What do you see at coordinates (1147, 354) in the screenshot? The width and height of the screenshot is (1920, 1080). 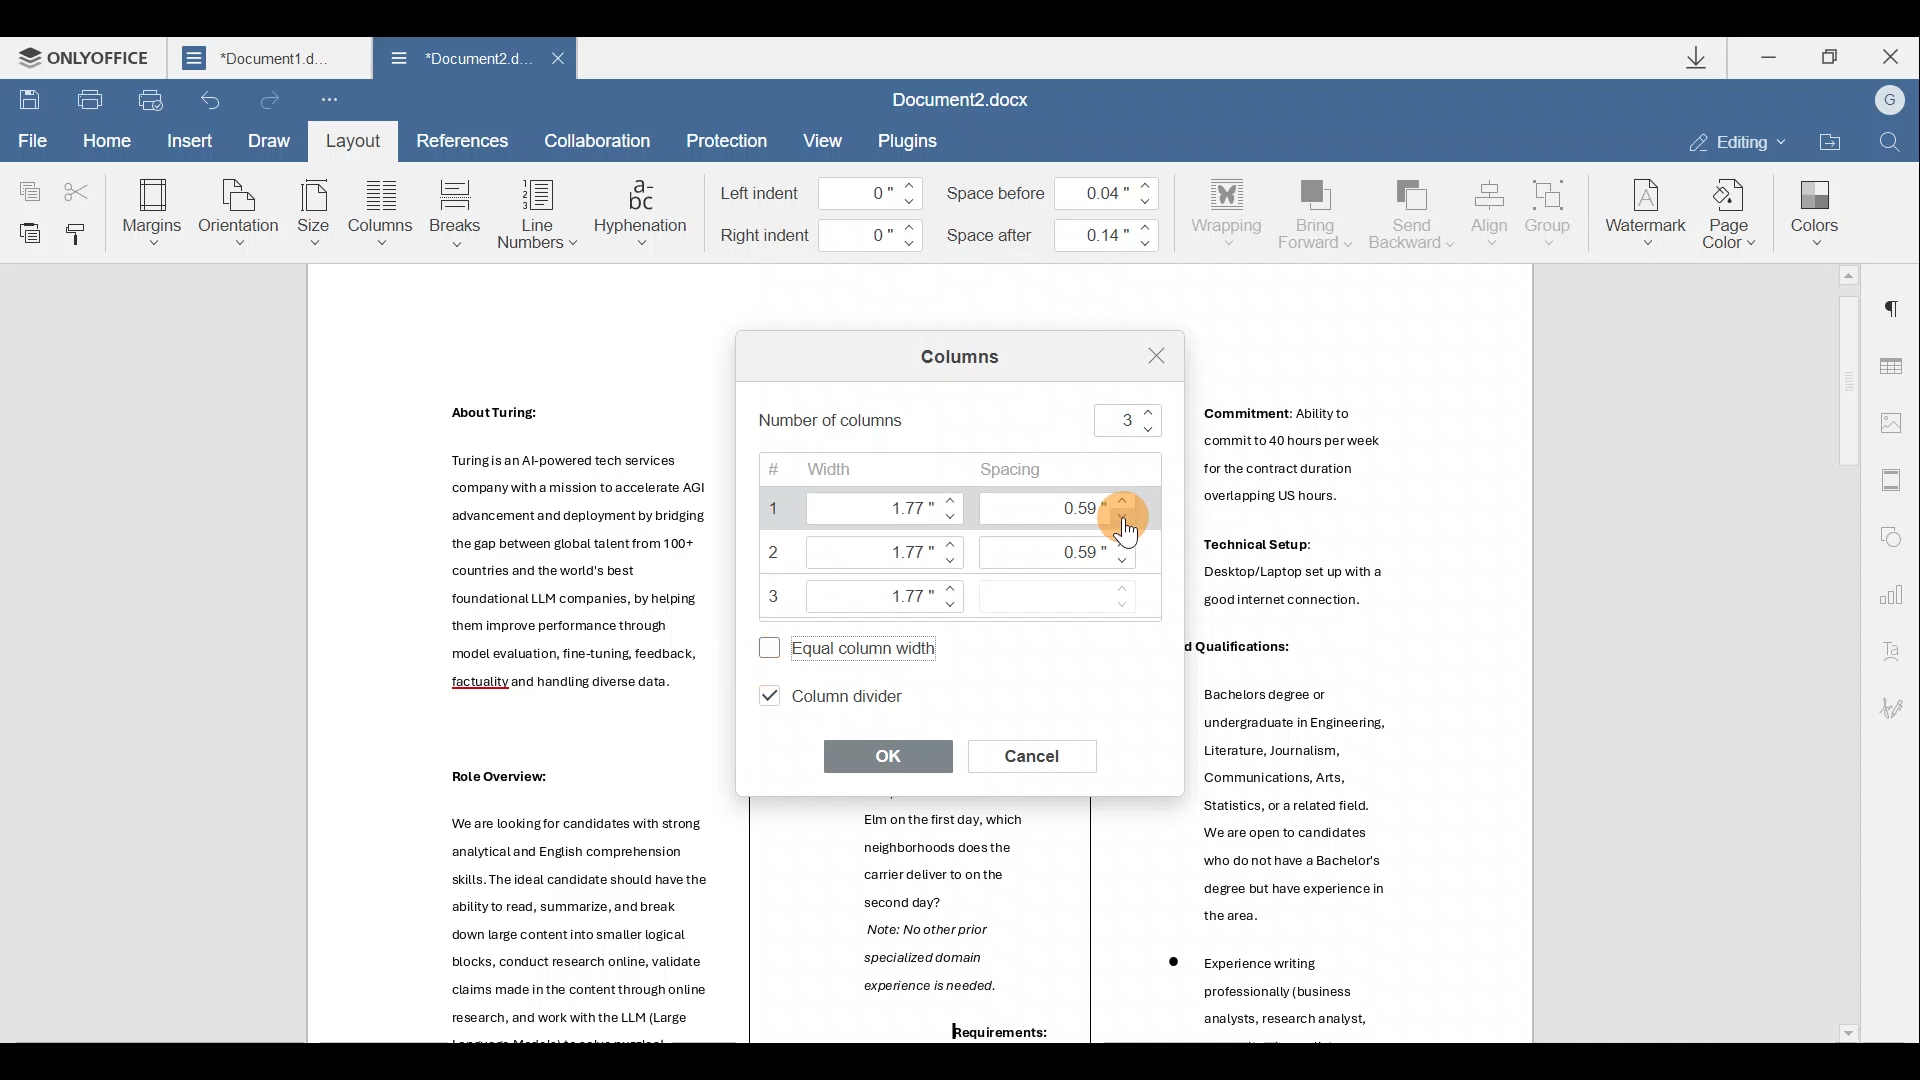 I see `Close` at bounding box center [1147, 354].